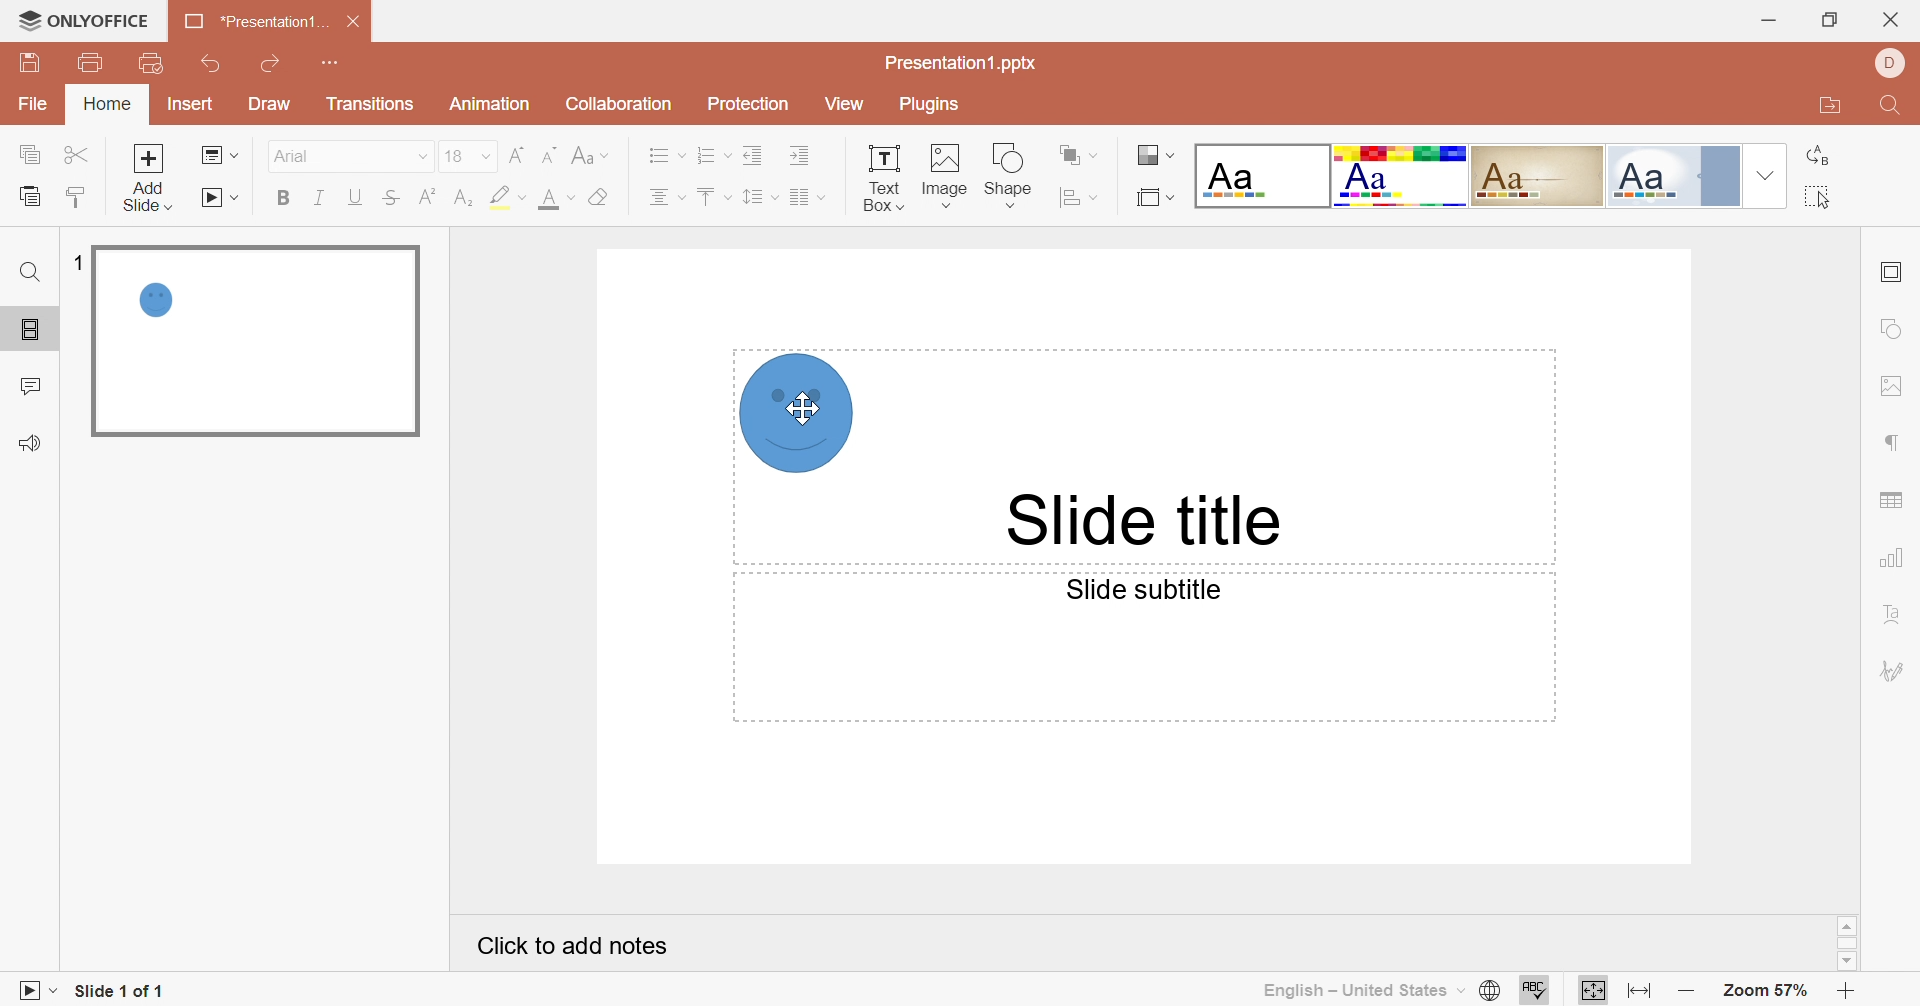 This screenshot has height=1006, width=1920. What do you see at coordinates (512, 154) in the screenshot?
I see `Increment font size` at bounding box center [512, 154].